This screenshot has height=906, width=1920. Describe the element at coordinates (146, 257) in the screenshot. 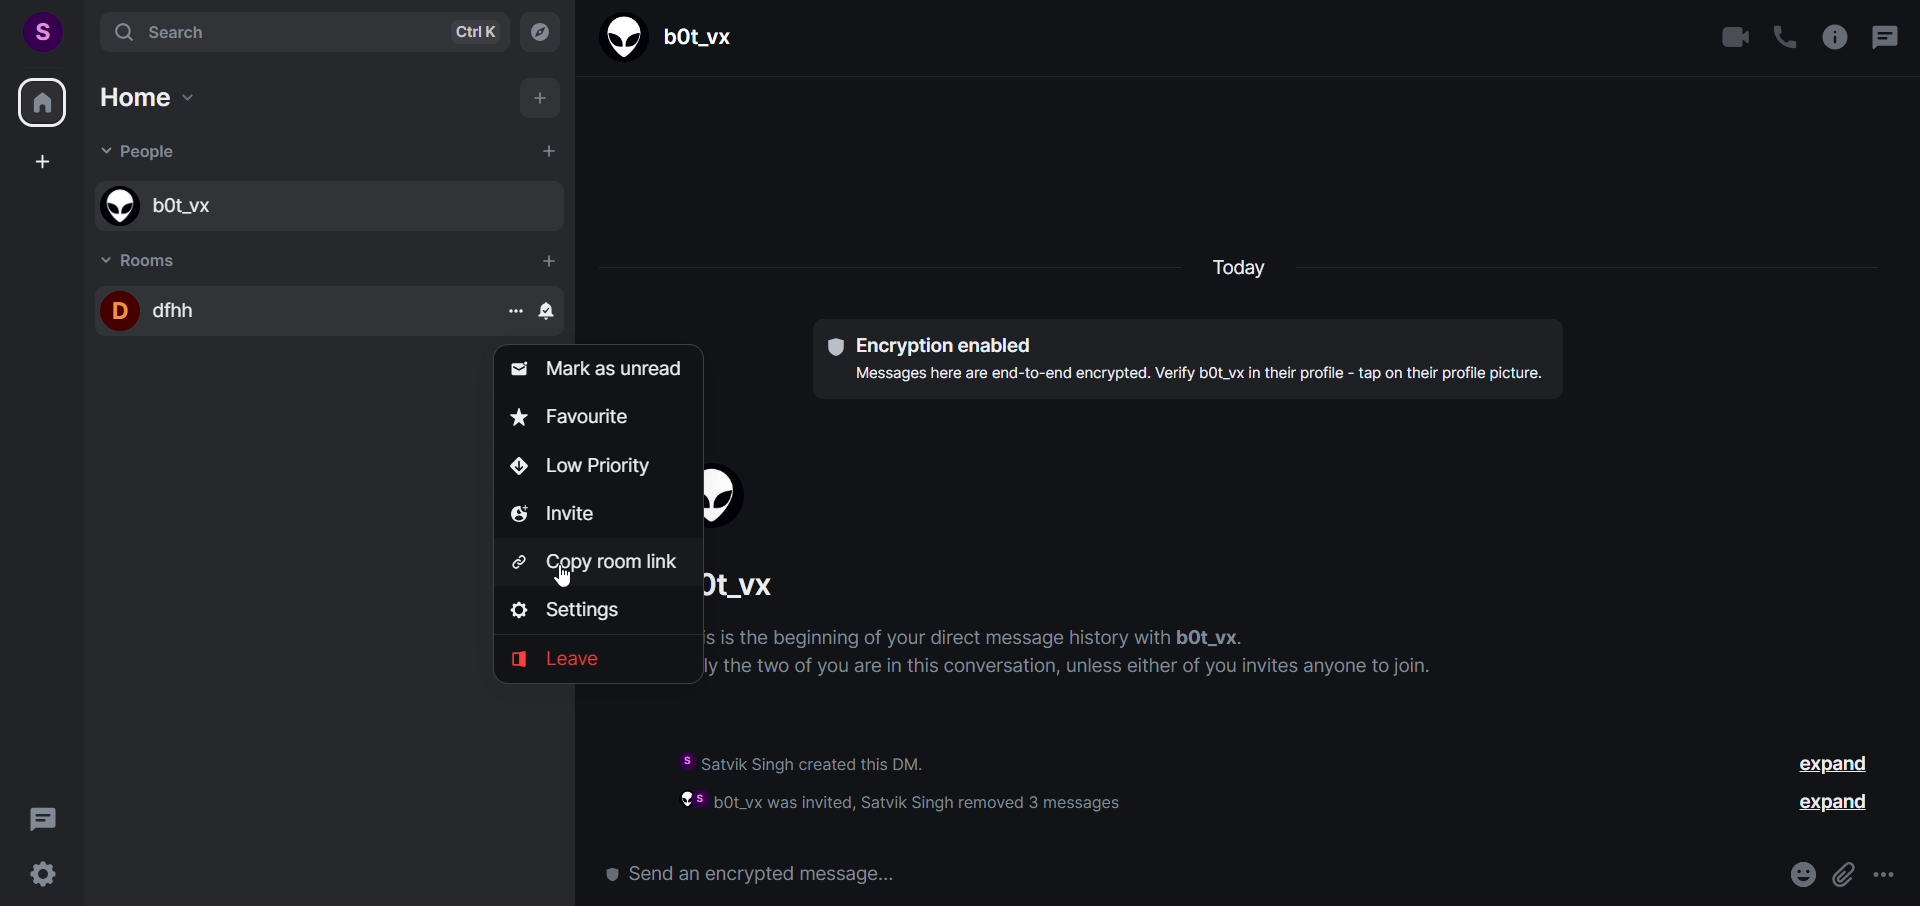

I see `room` at that location.